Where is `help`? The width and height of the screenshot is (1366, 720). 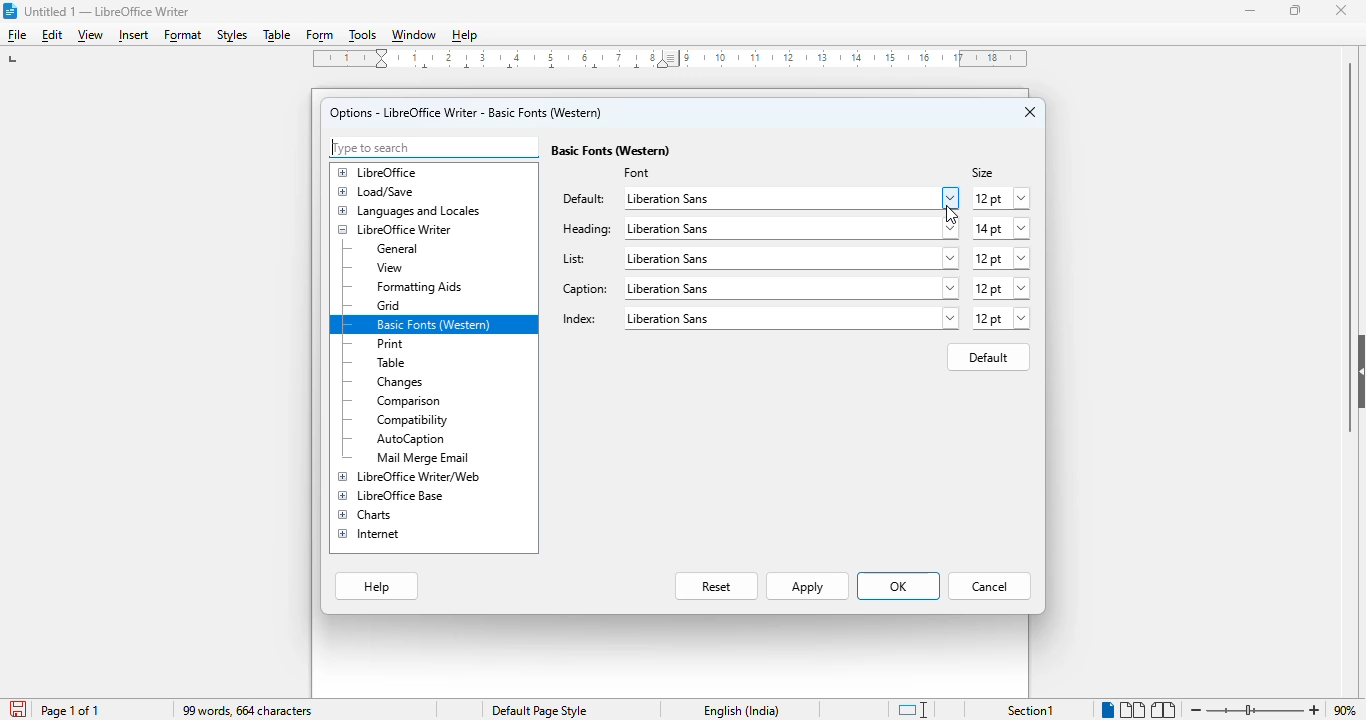
help is located at coordinates (375, 586).